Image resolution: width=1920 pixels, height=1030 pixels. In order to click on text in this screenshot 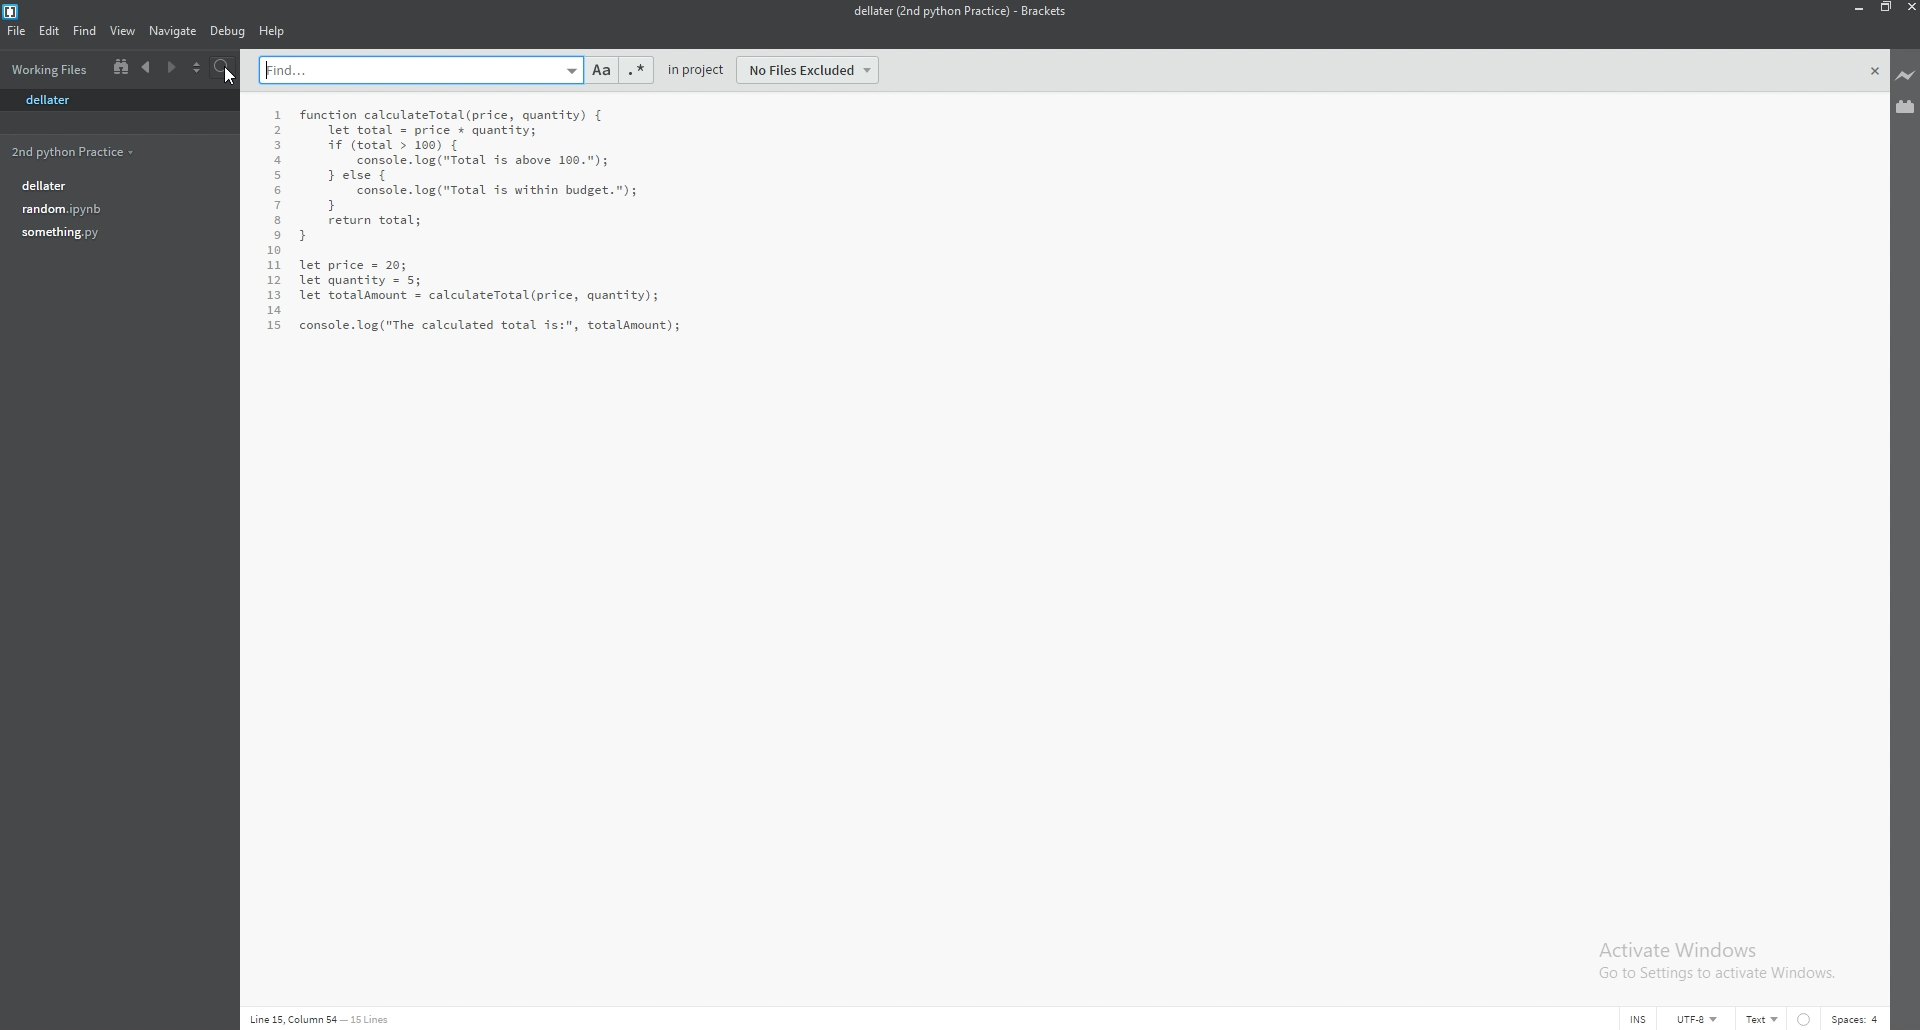, I will do `click(1762, 1019)`.